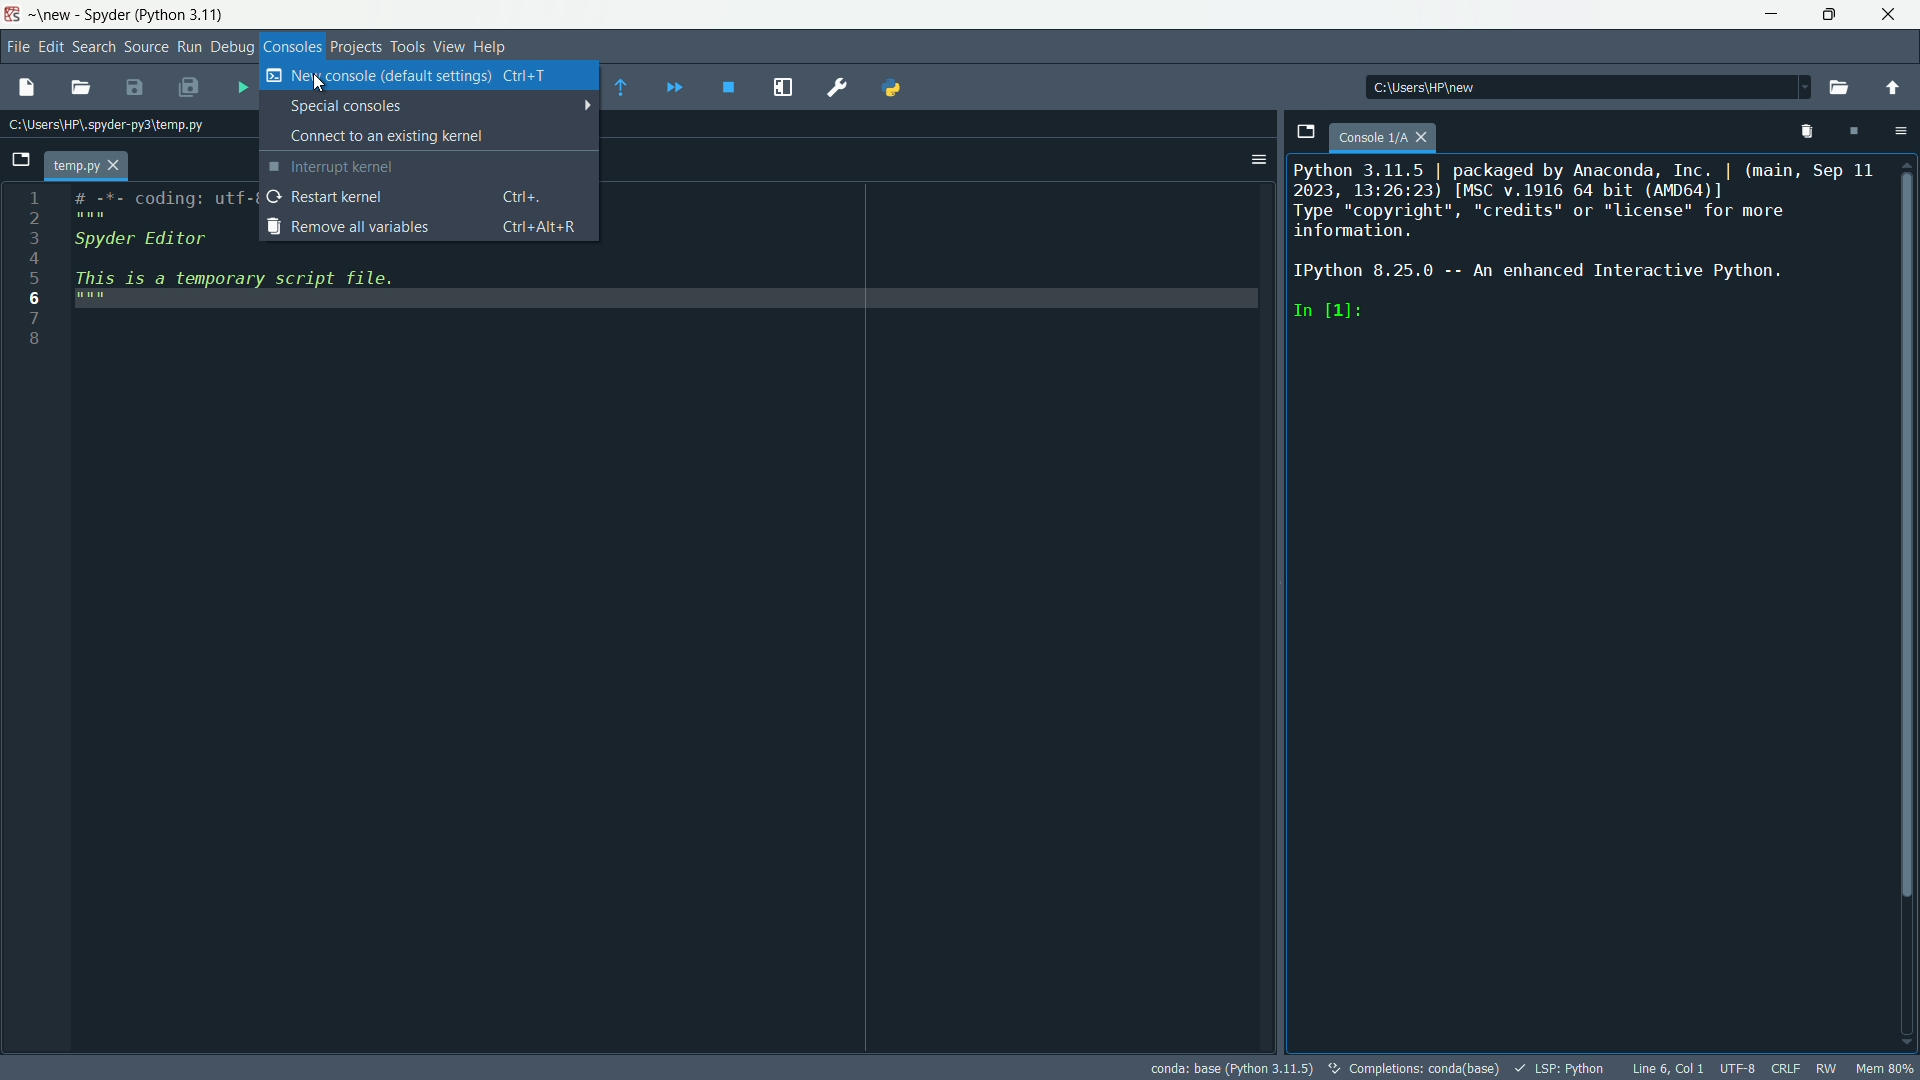 Image resolution: width=1920 pixels, height=1080 pixels. What do you see at coordinates (357, 48) in the screenshot?
I see `projects menu` at bounding box center [357, 48].